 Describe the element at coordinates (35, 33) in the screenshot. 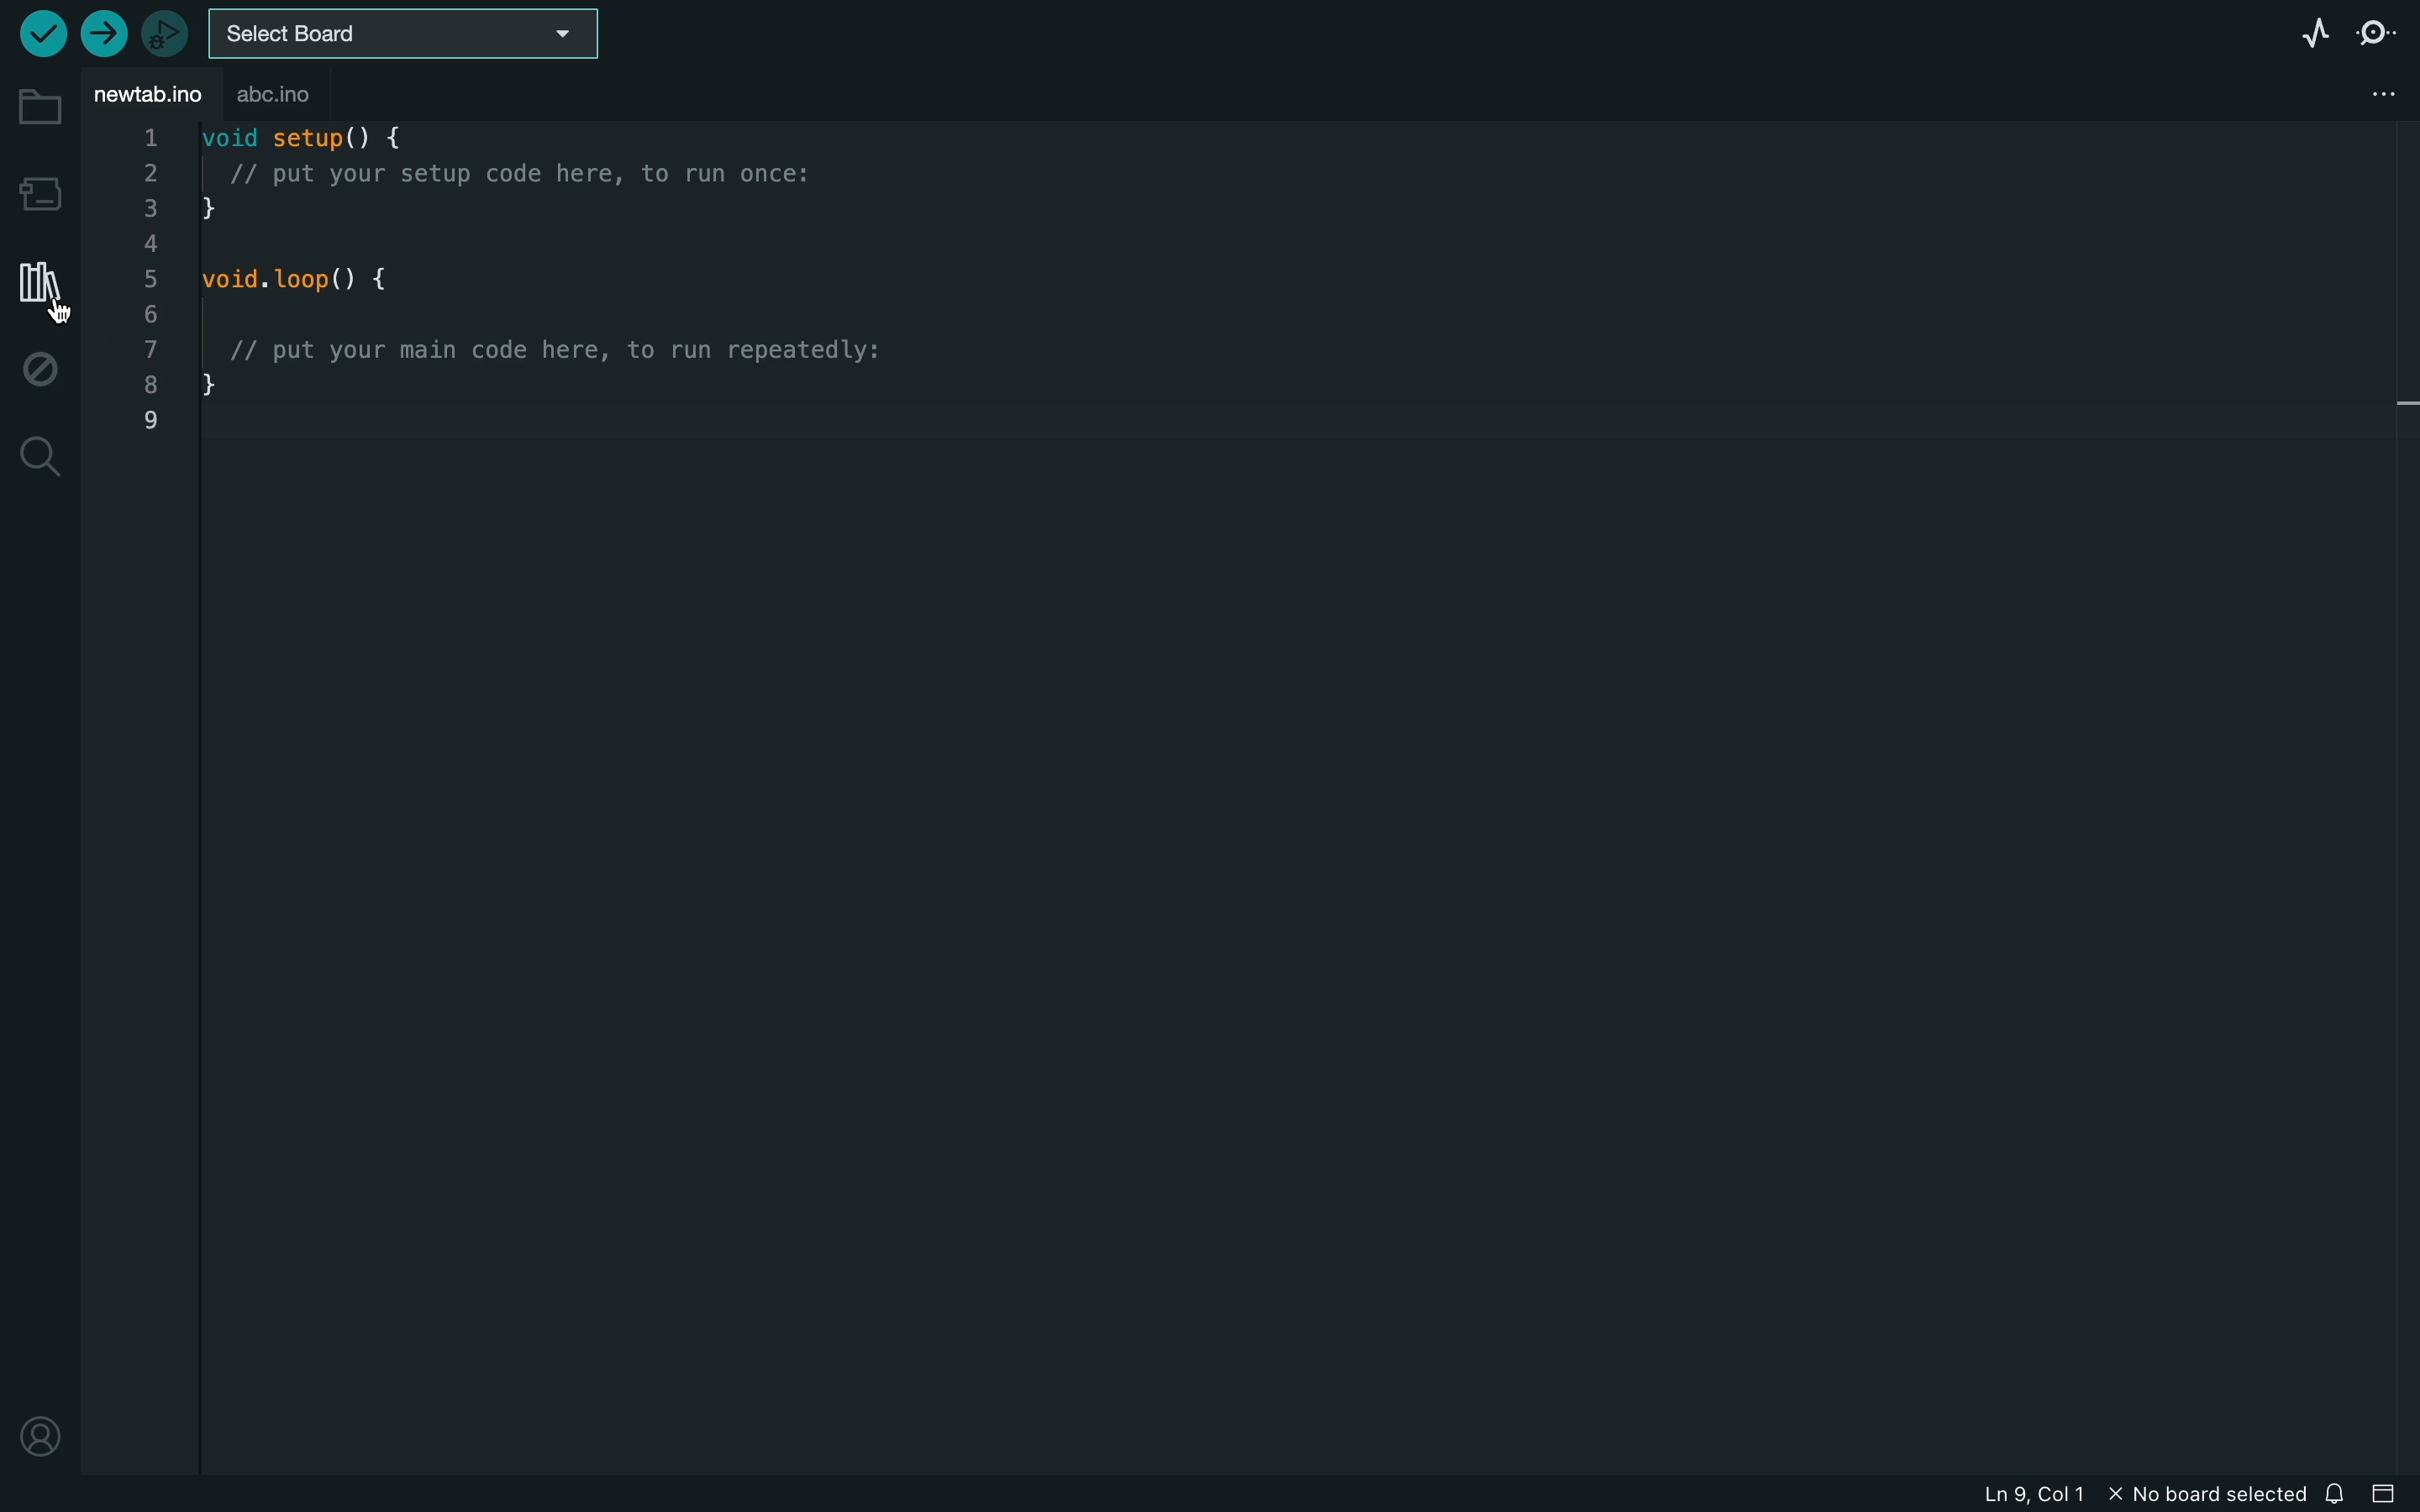

I see `verify` at that location.